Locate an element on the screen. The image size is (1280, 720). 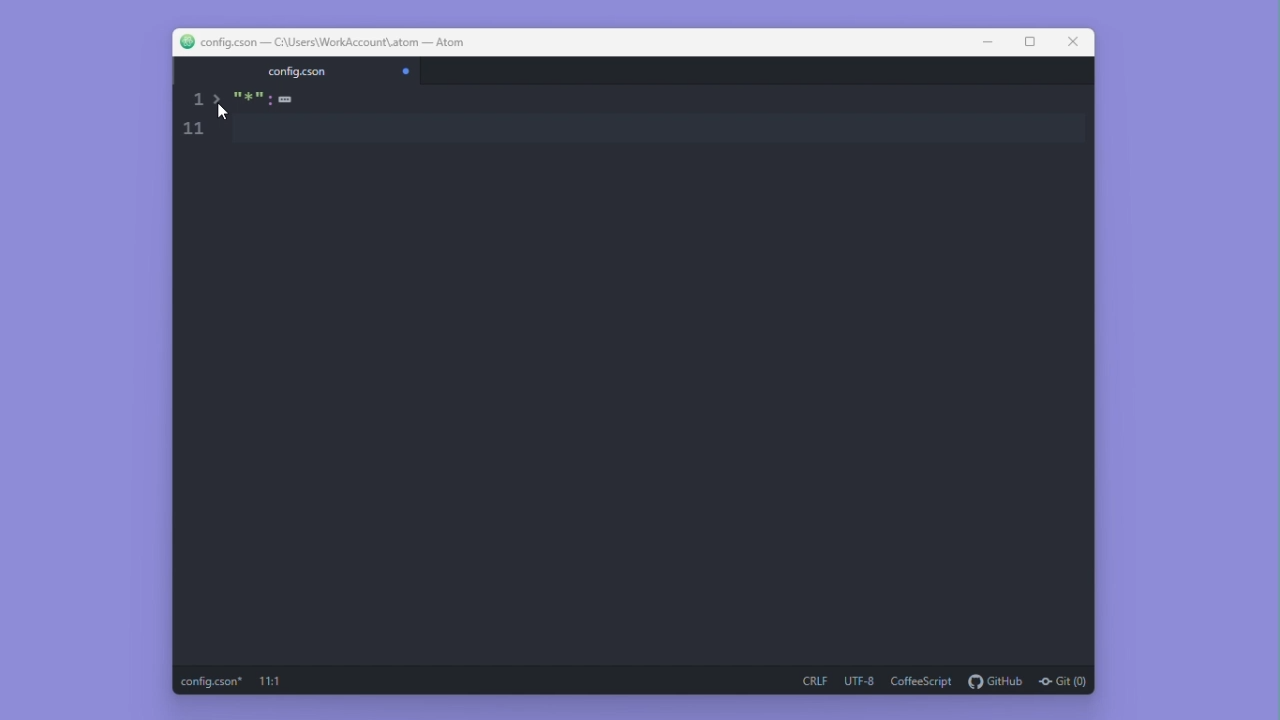
11:1 is located at coordinates (272, 682).